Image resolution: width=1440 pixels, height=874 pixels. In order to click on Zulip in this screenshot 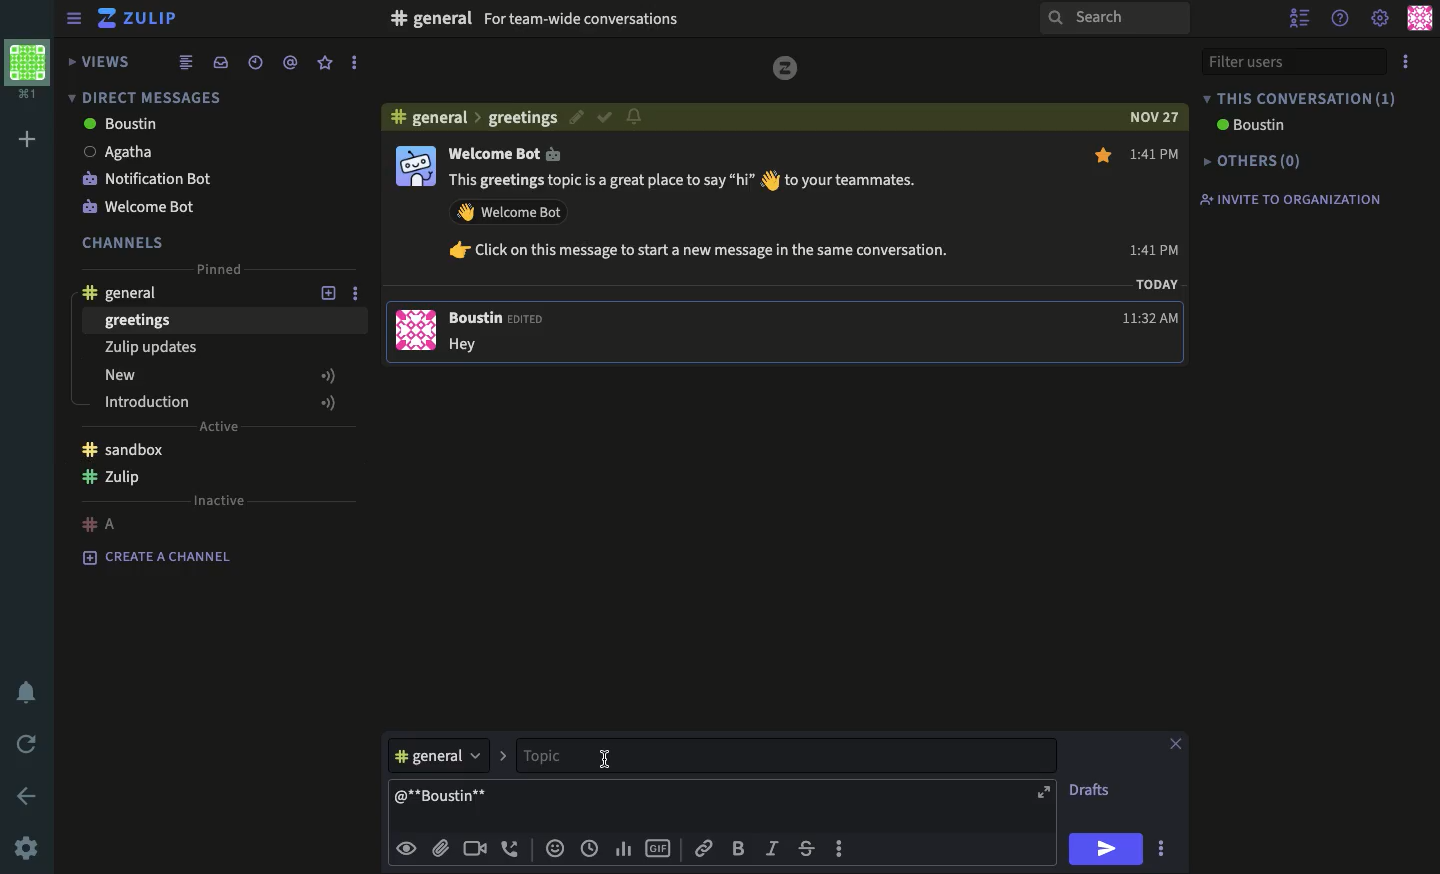, I will do `click(138, 19)`.